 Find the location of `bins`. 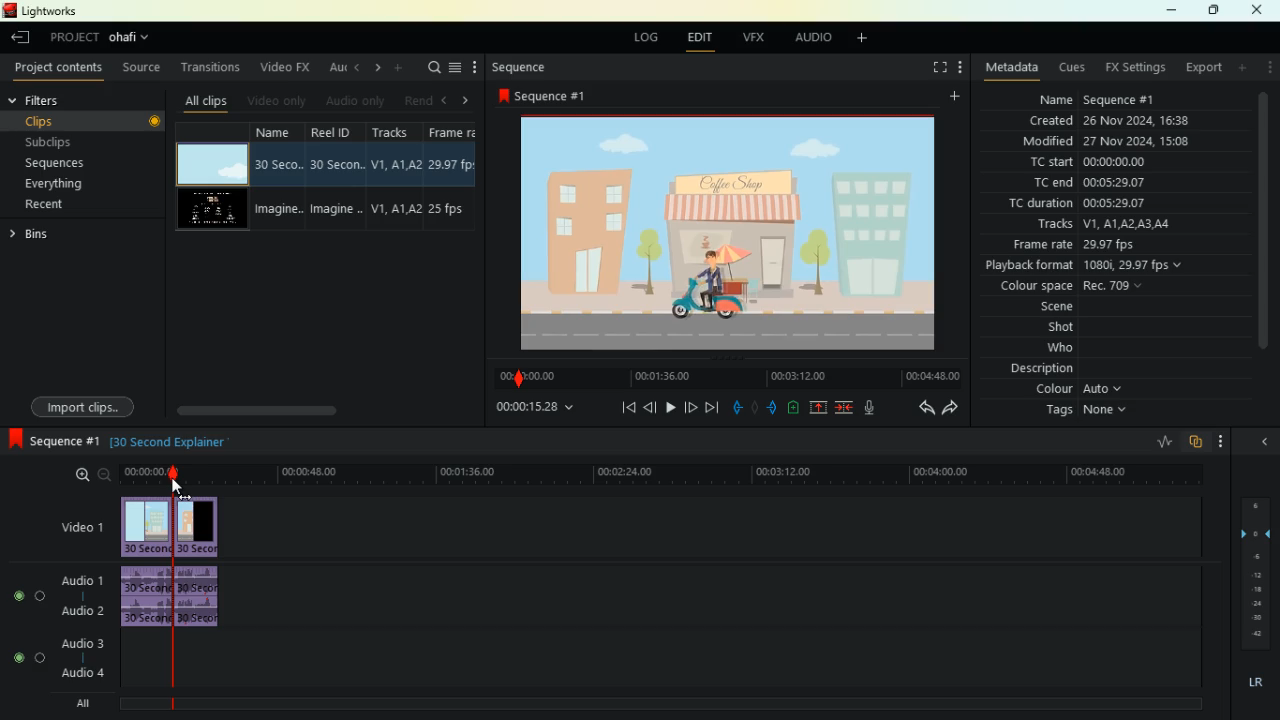

bins is located at coordinates (39, 236).